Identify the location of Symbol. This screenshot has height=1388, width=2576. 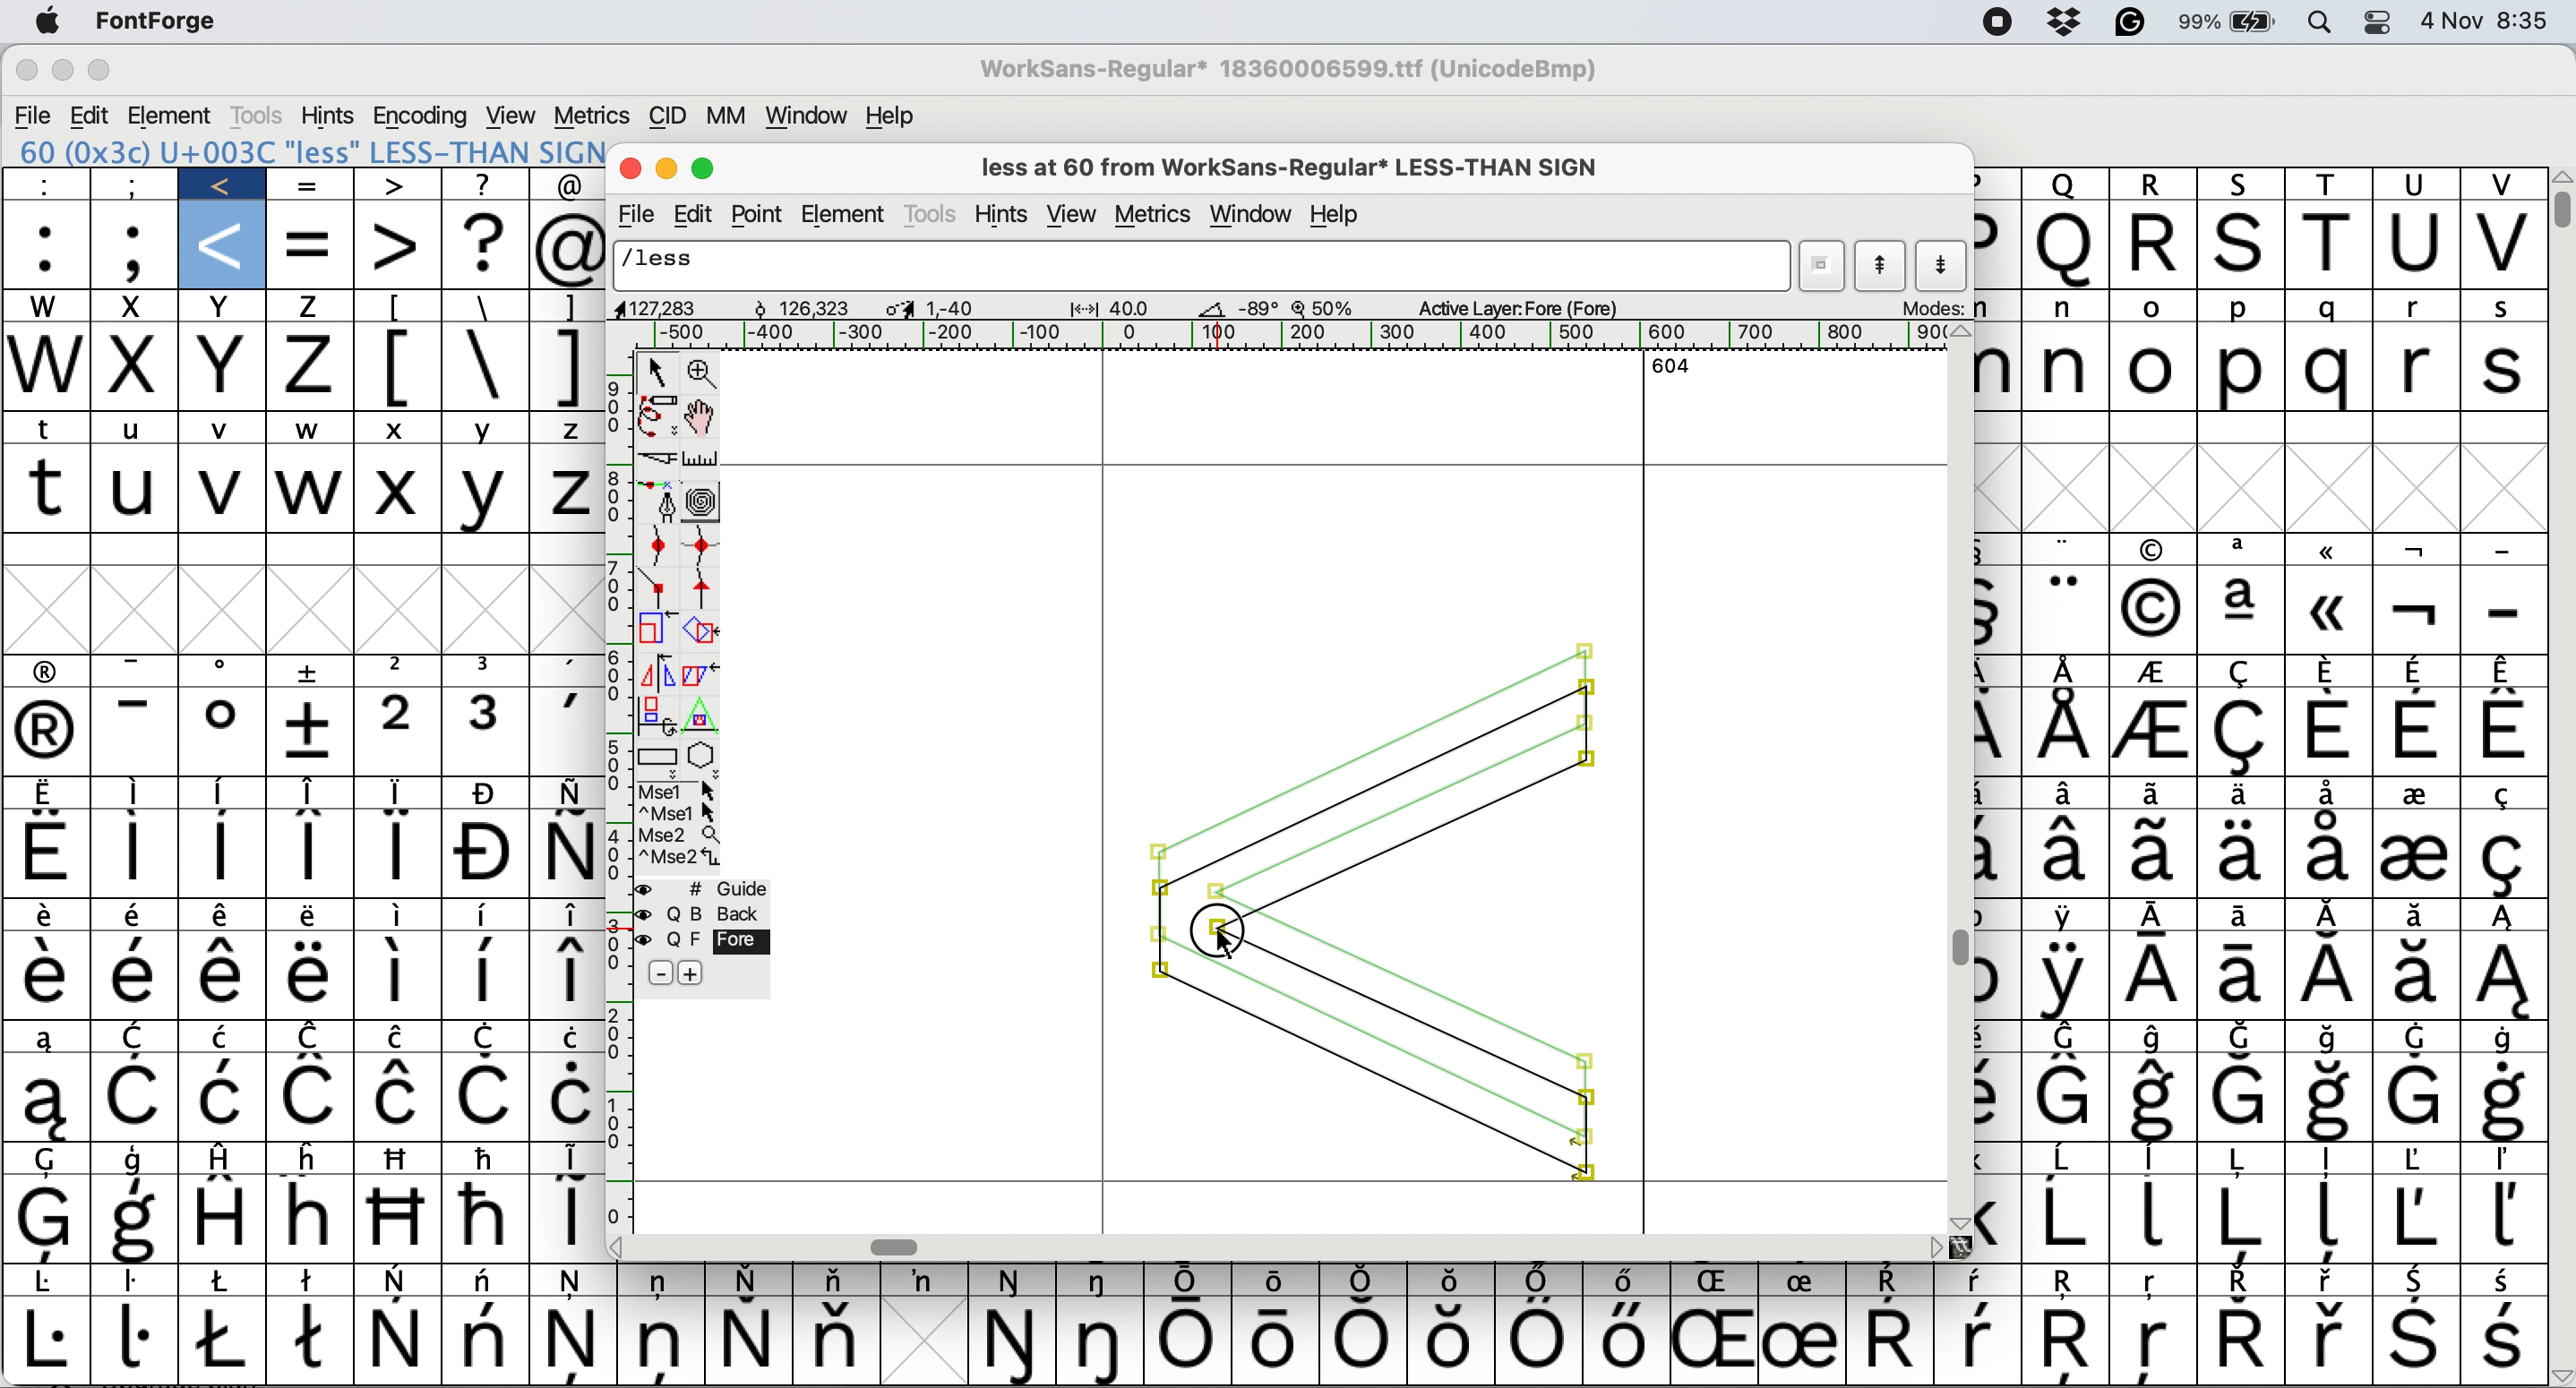
(2065, 1284).